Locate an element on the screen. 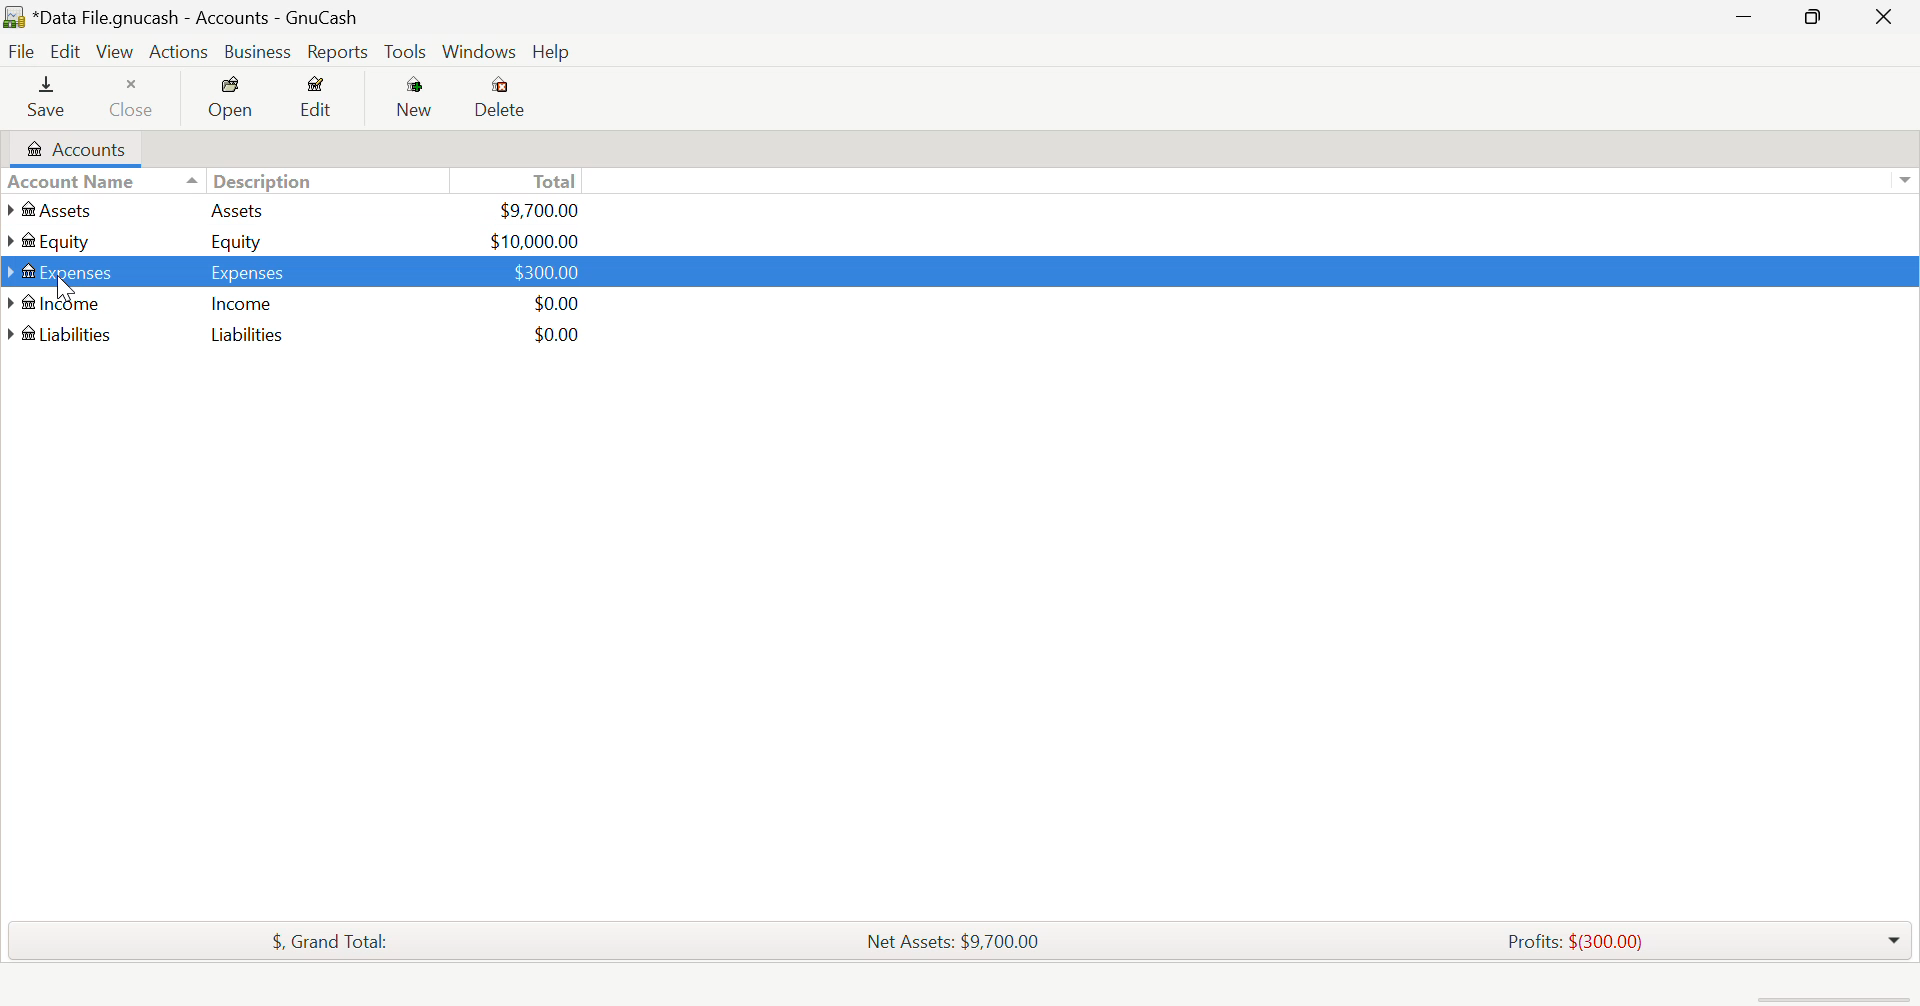 The width and height of the screenshot is (1920, 1006). Reports is located at coordinates (340, 53).